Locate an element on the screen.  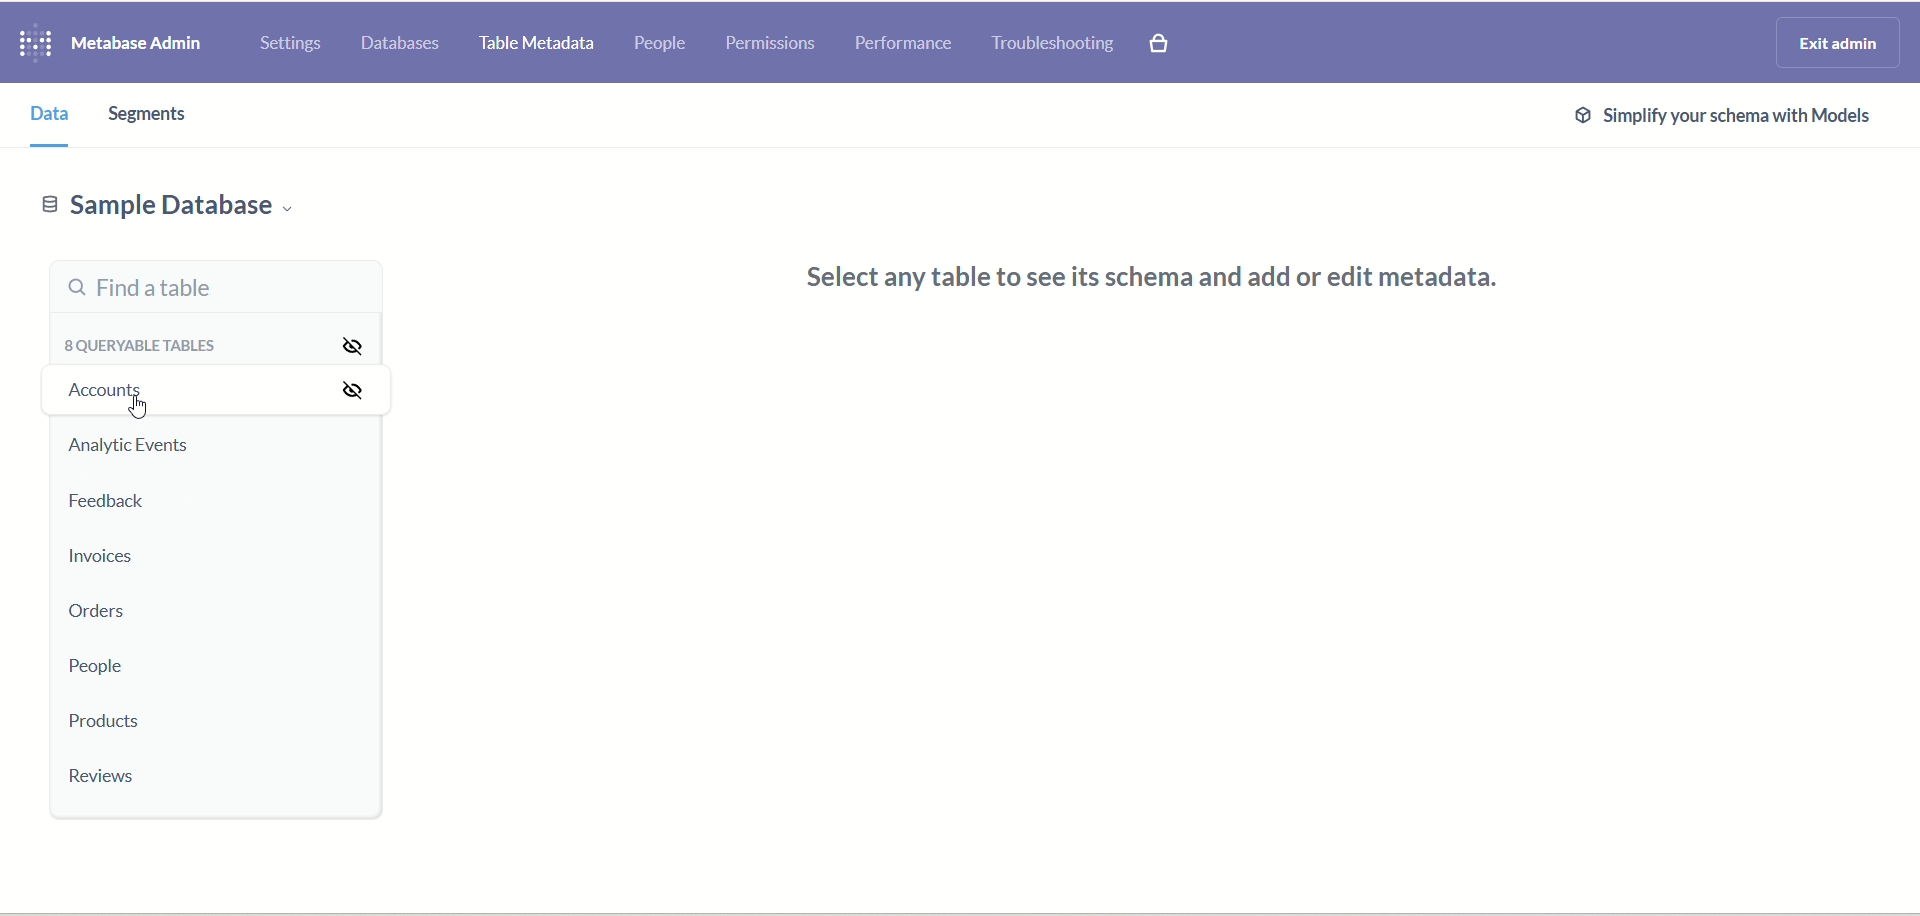
people is located at coordinates (664, 43).